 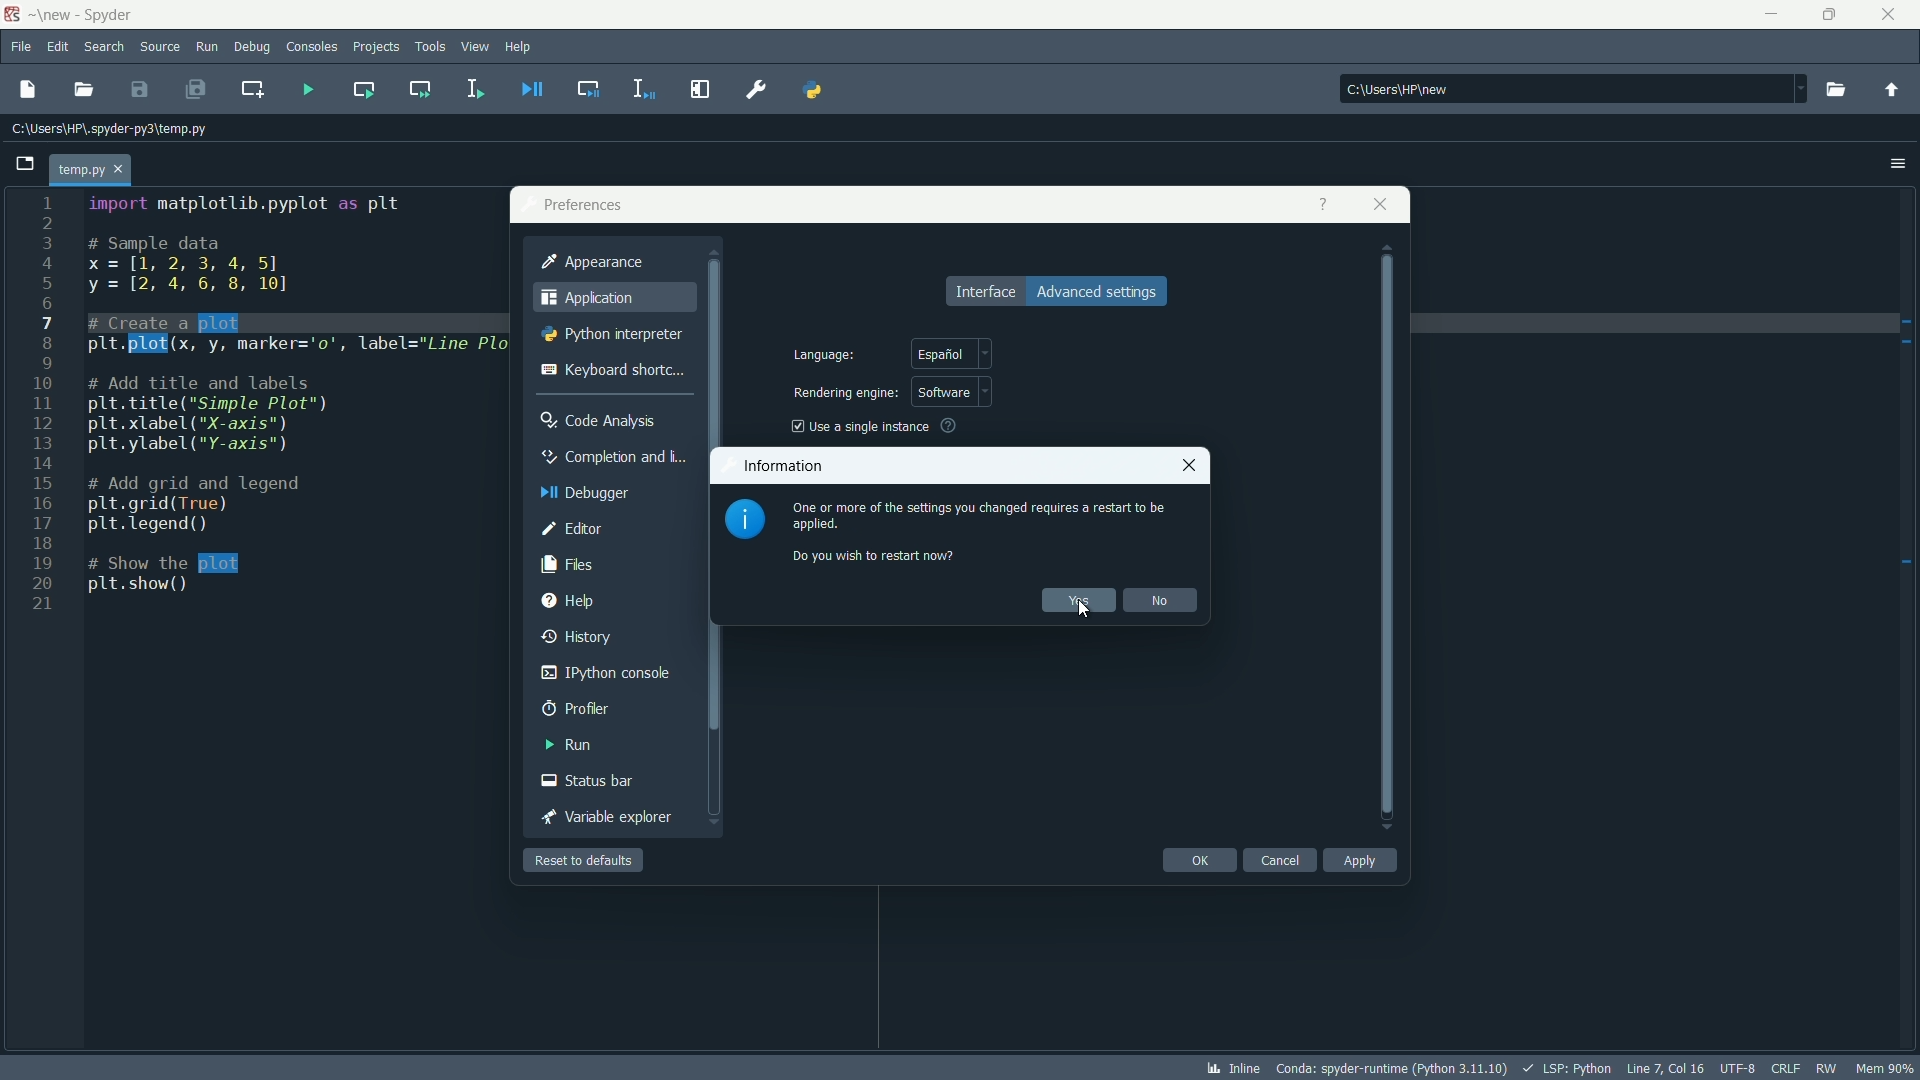 What do you see at coordinates (254, 47) in the screenshot?
I see `debug` at bounding box center [254, 47].